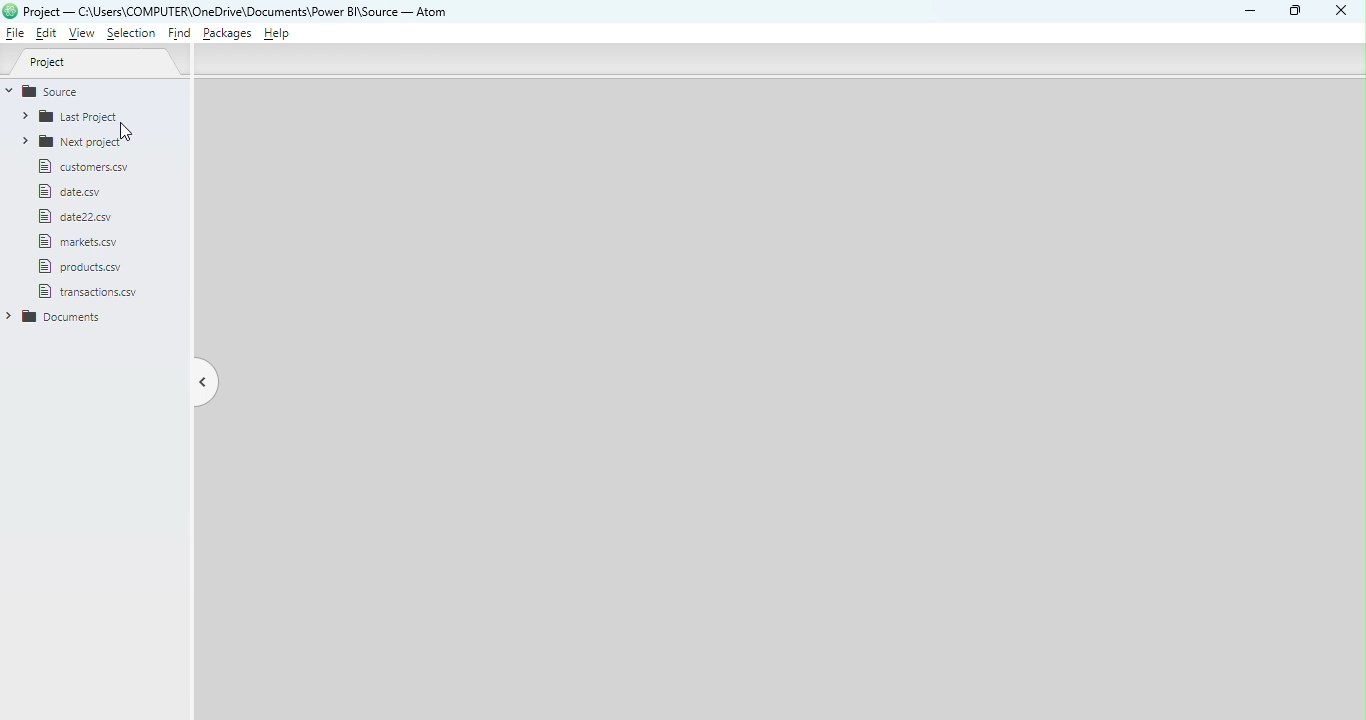 The width and height of the screenshot is (1366, 720). What do you see at coordinates (91, 168) in the screenshot?
I see `File` at bounding box center [91, 168].